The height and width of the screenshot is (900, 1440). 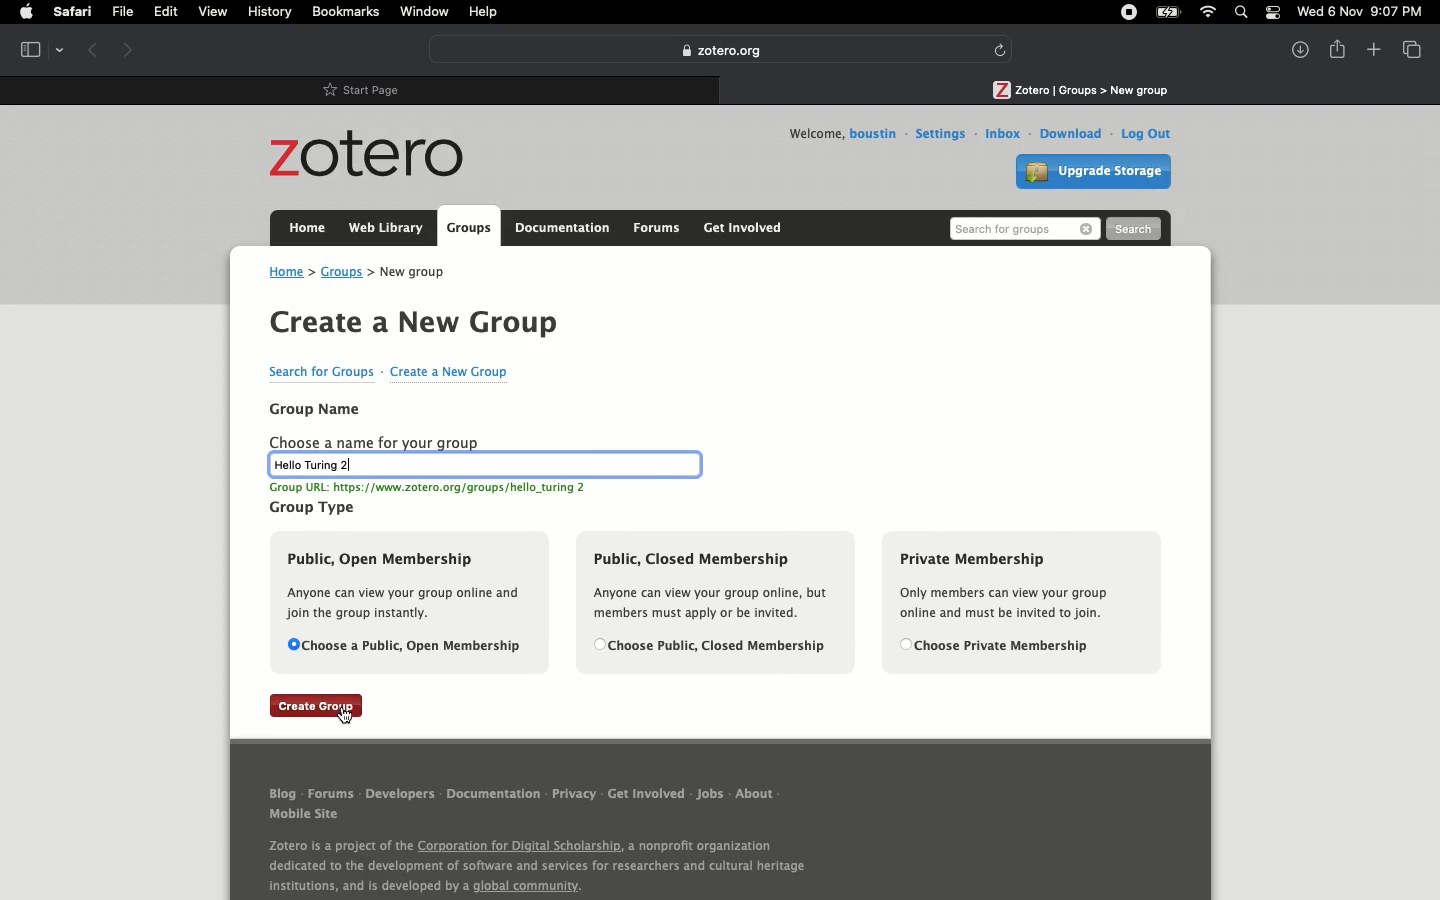 What do you see at coordinates (1012, 601) in the screenshot?
I see `Private membership` at bounding box center [1012, 601].